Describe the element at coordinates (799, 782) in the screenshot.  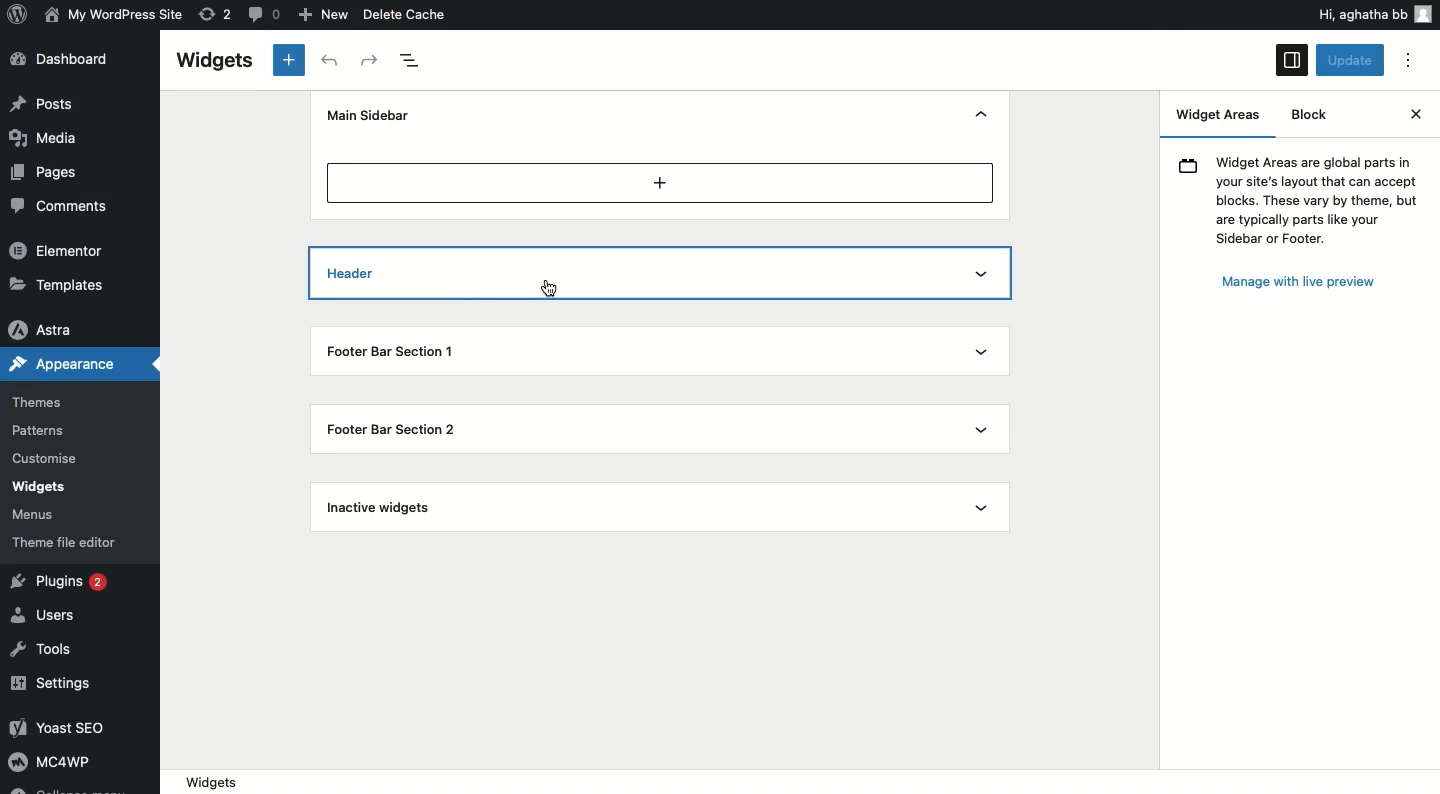
I see `Widgets` at that location.